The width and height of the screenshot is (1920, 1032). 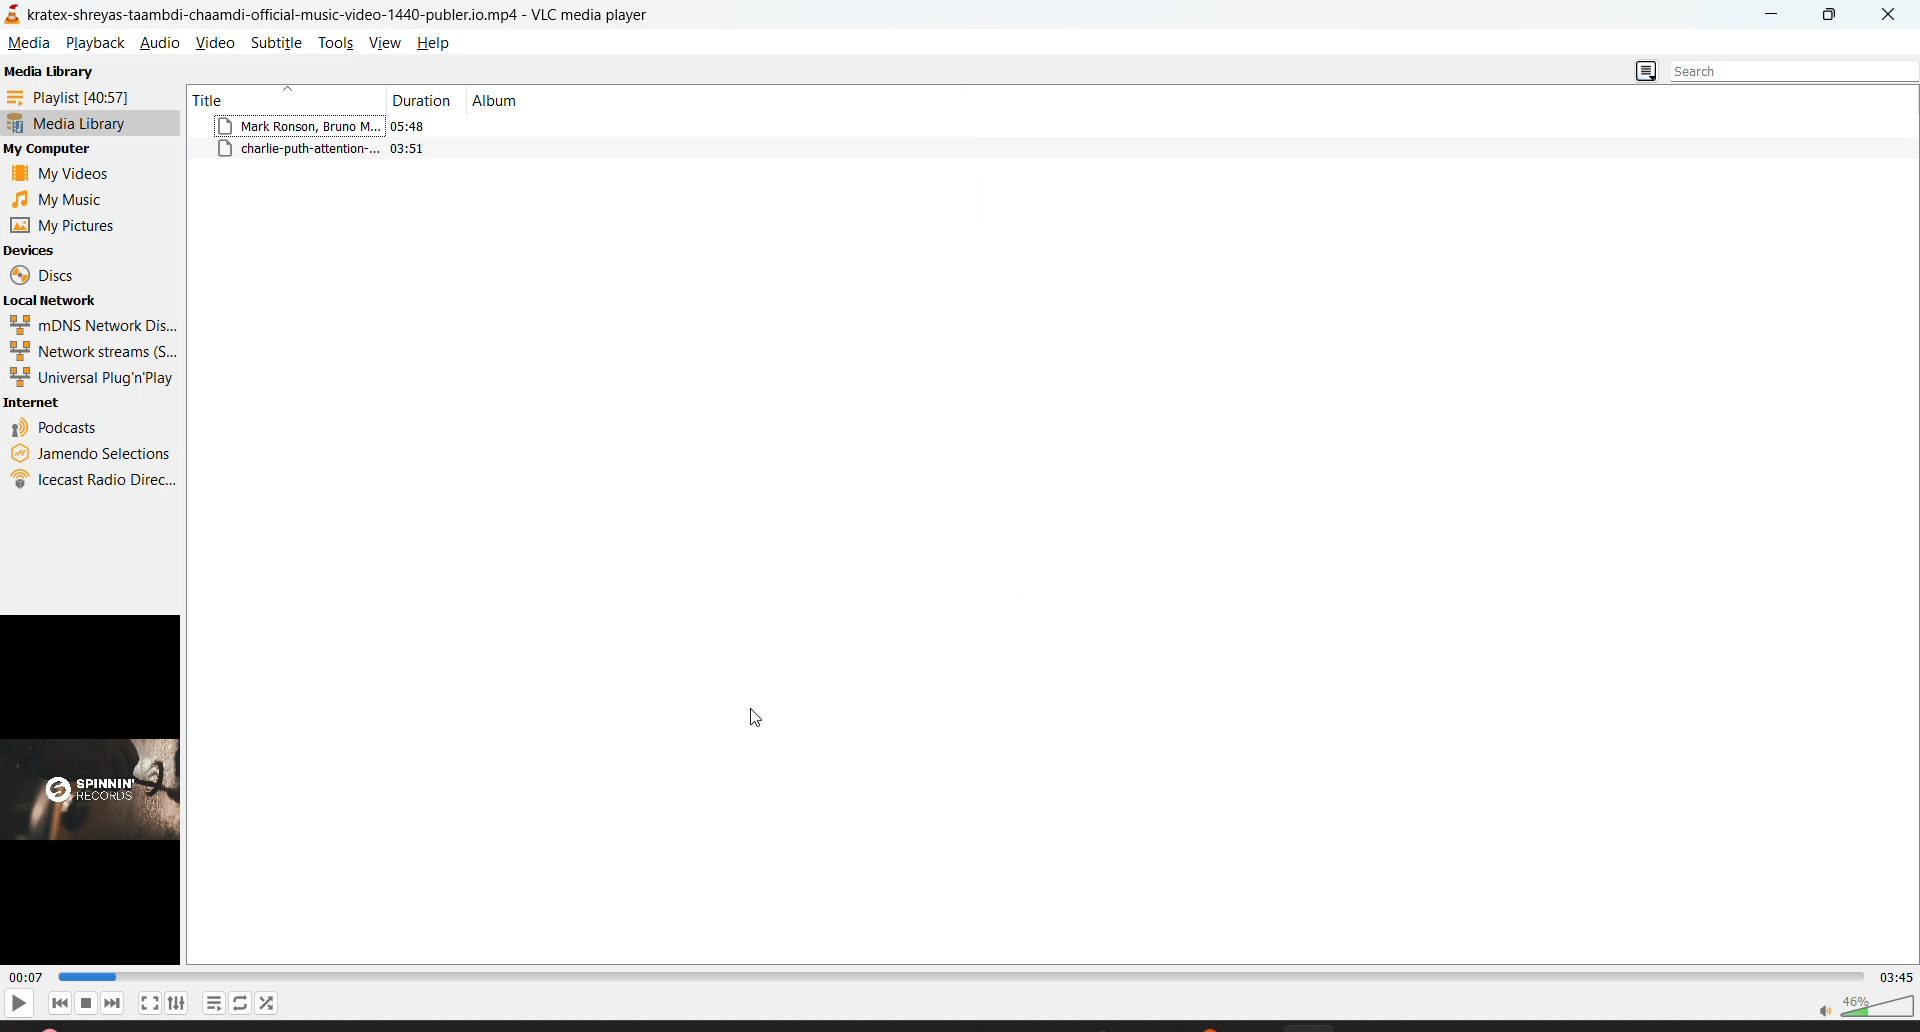 What do you see at coordinates (211, 1005) in the screenshot?
I see `playlist` at bounding box center [211, 1005].